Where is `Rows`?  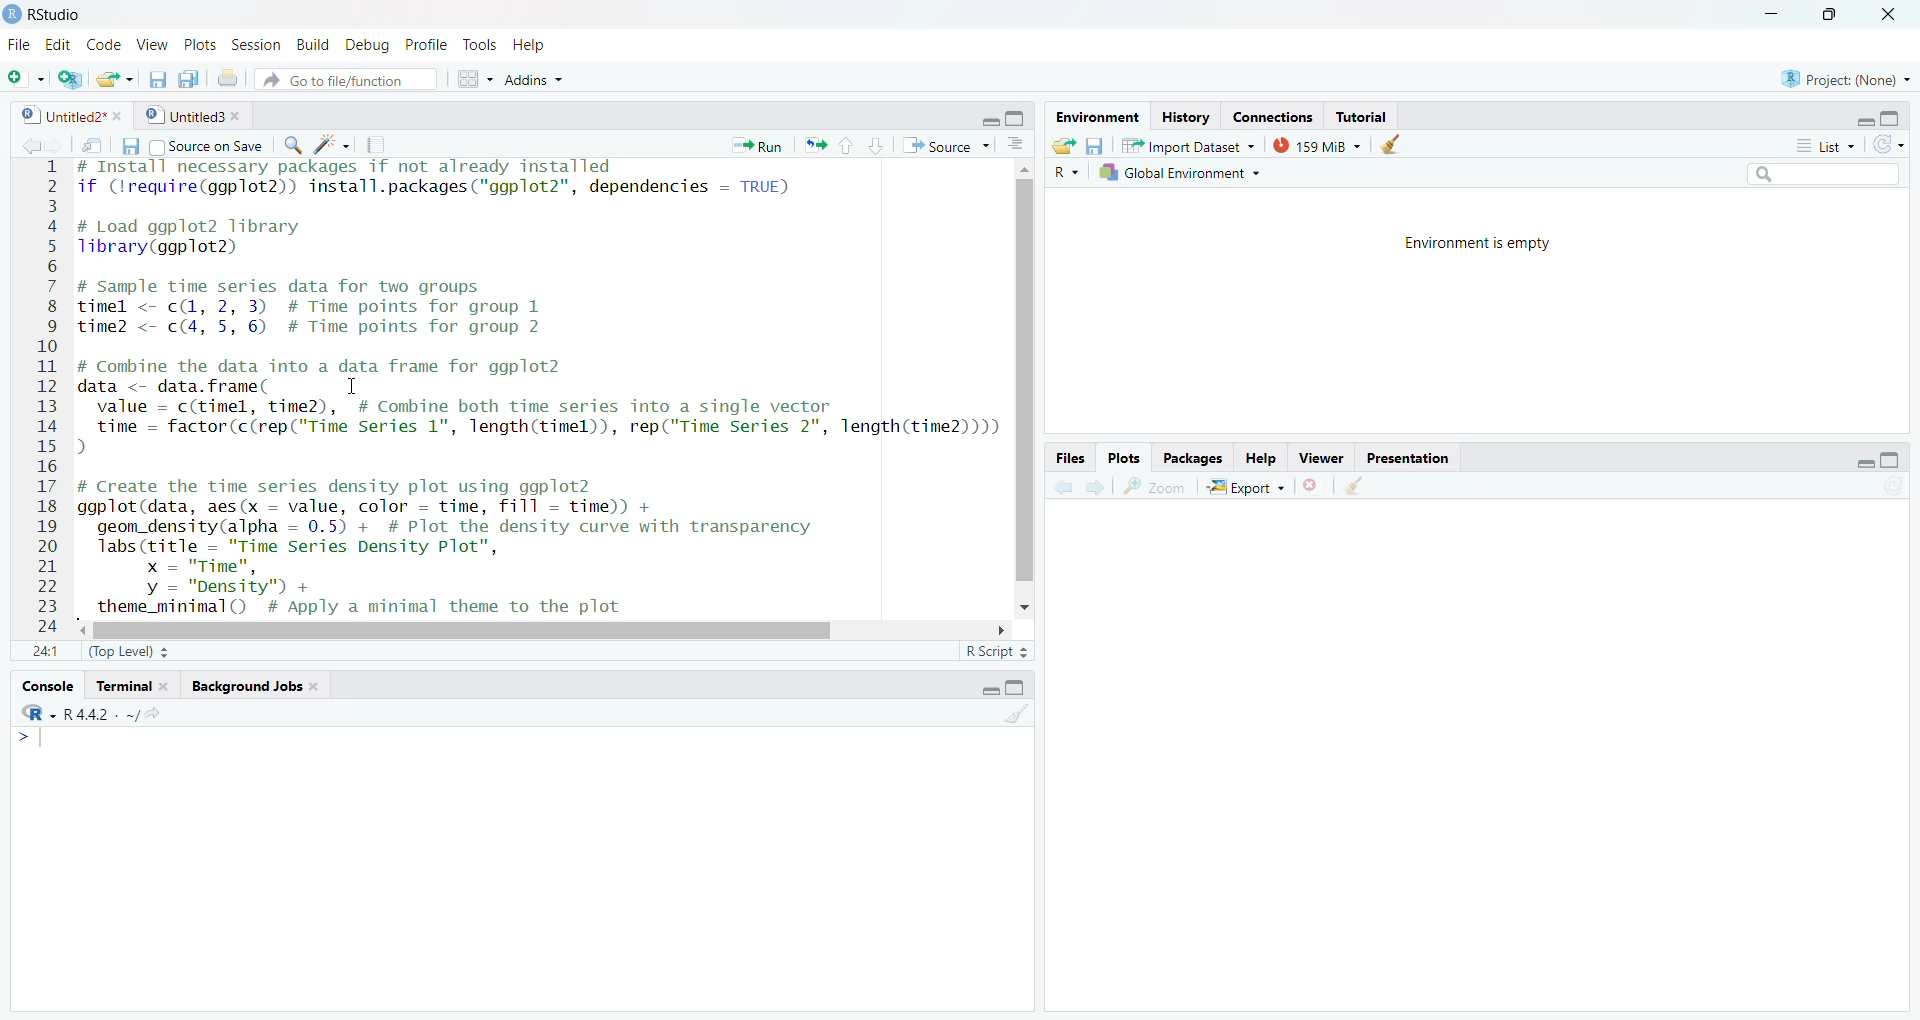 Rows is located at coordinates (43, 400).